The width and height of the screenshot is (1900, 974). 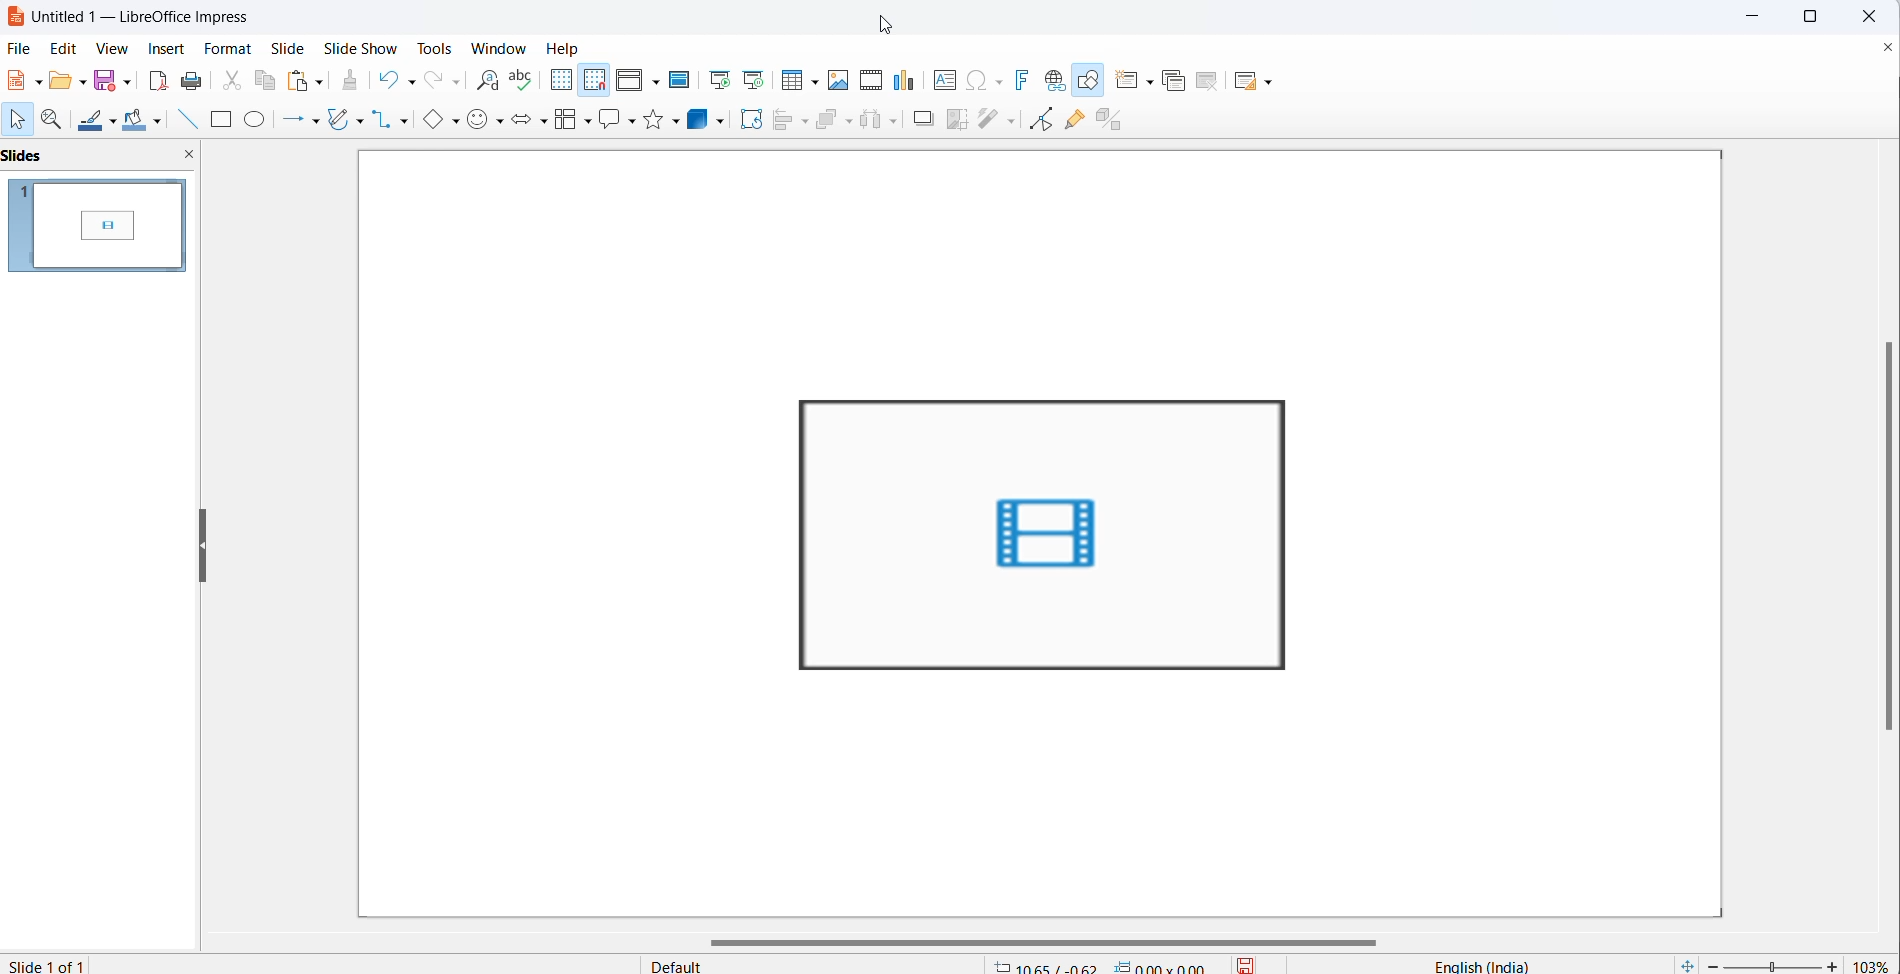 I want to click on rectangle, so click(x=219, y=121).